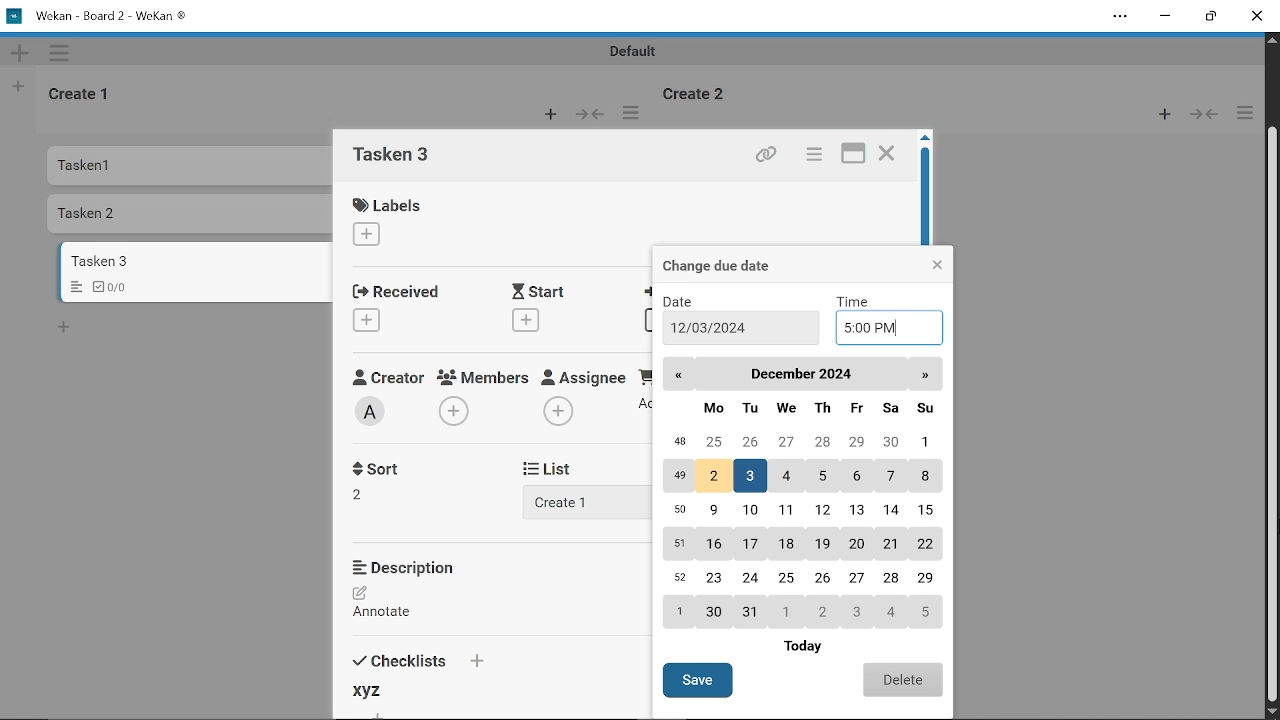  I want to click on New, so click(19, 52).